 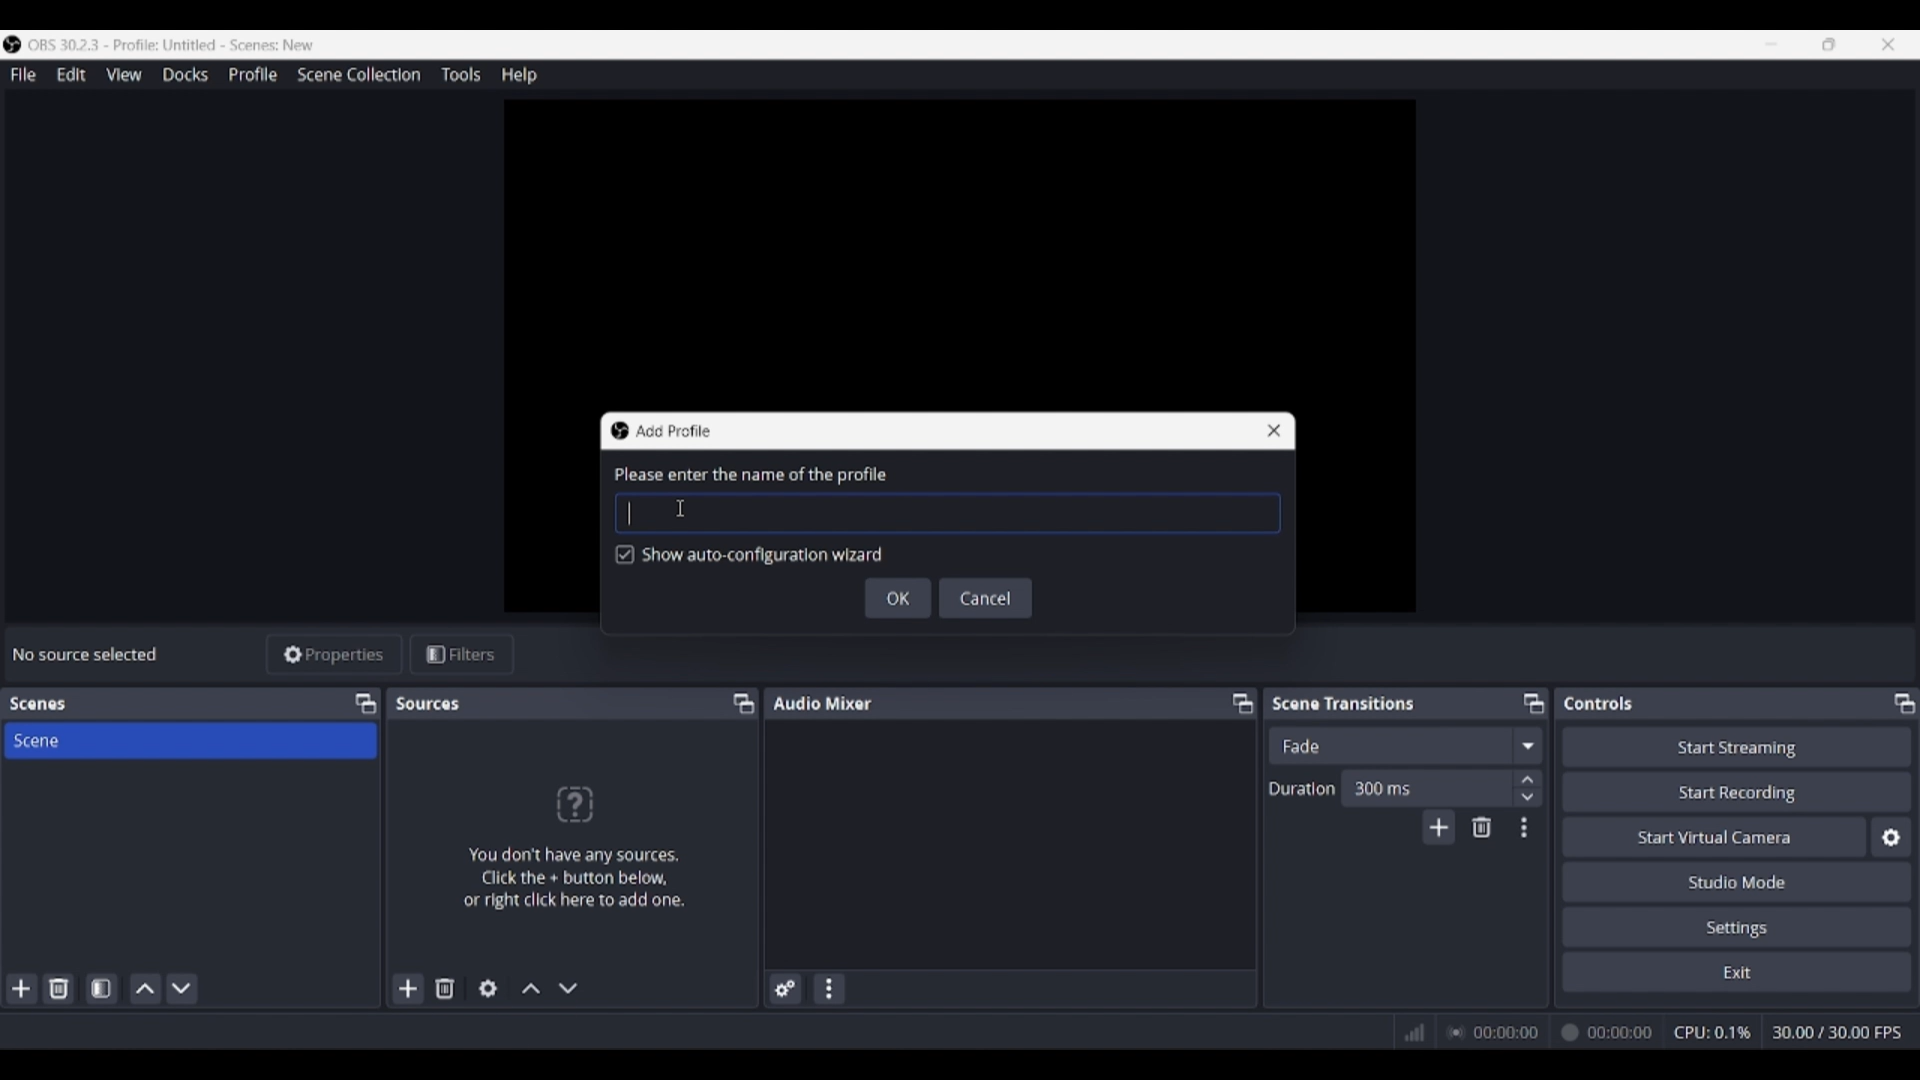 I want to click on Add scene, so click(x=22, y=989).